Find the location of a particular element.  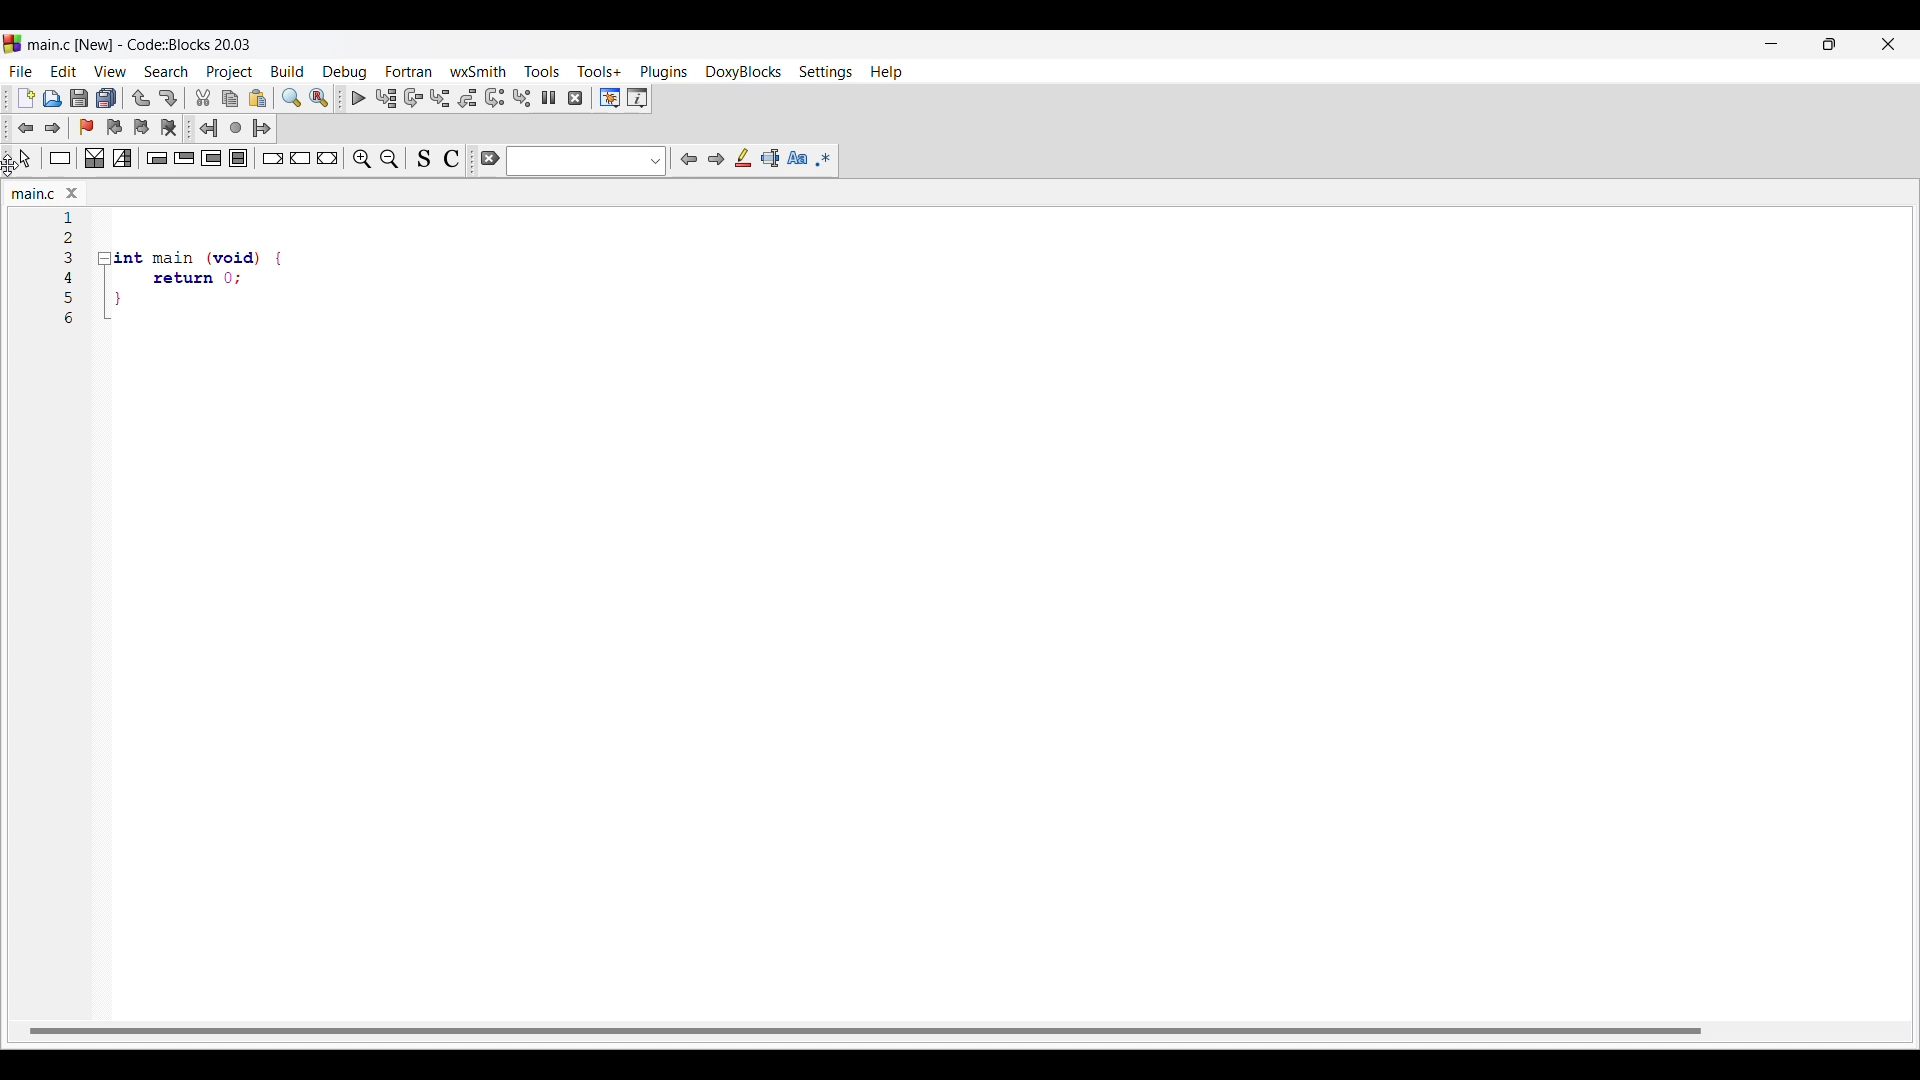

Fortran menu is located at coordinates (408, 71).